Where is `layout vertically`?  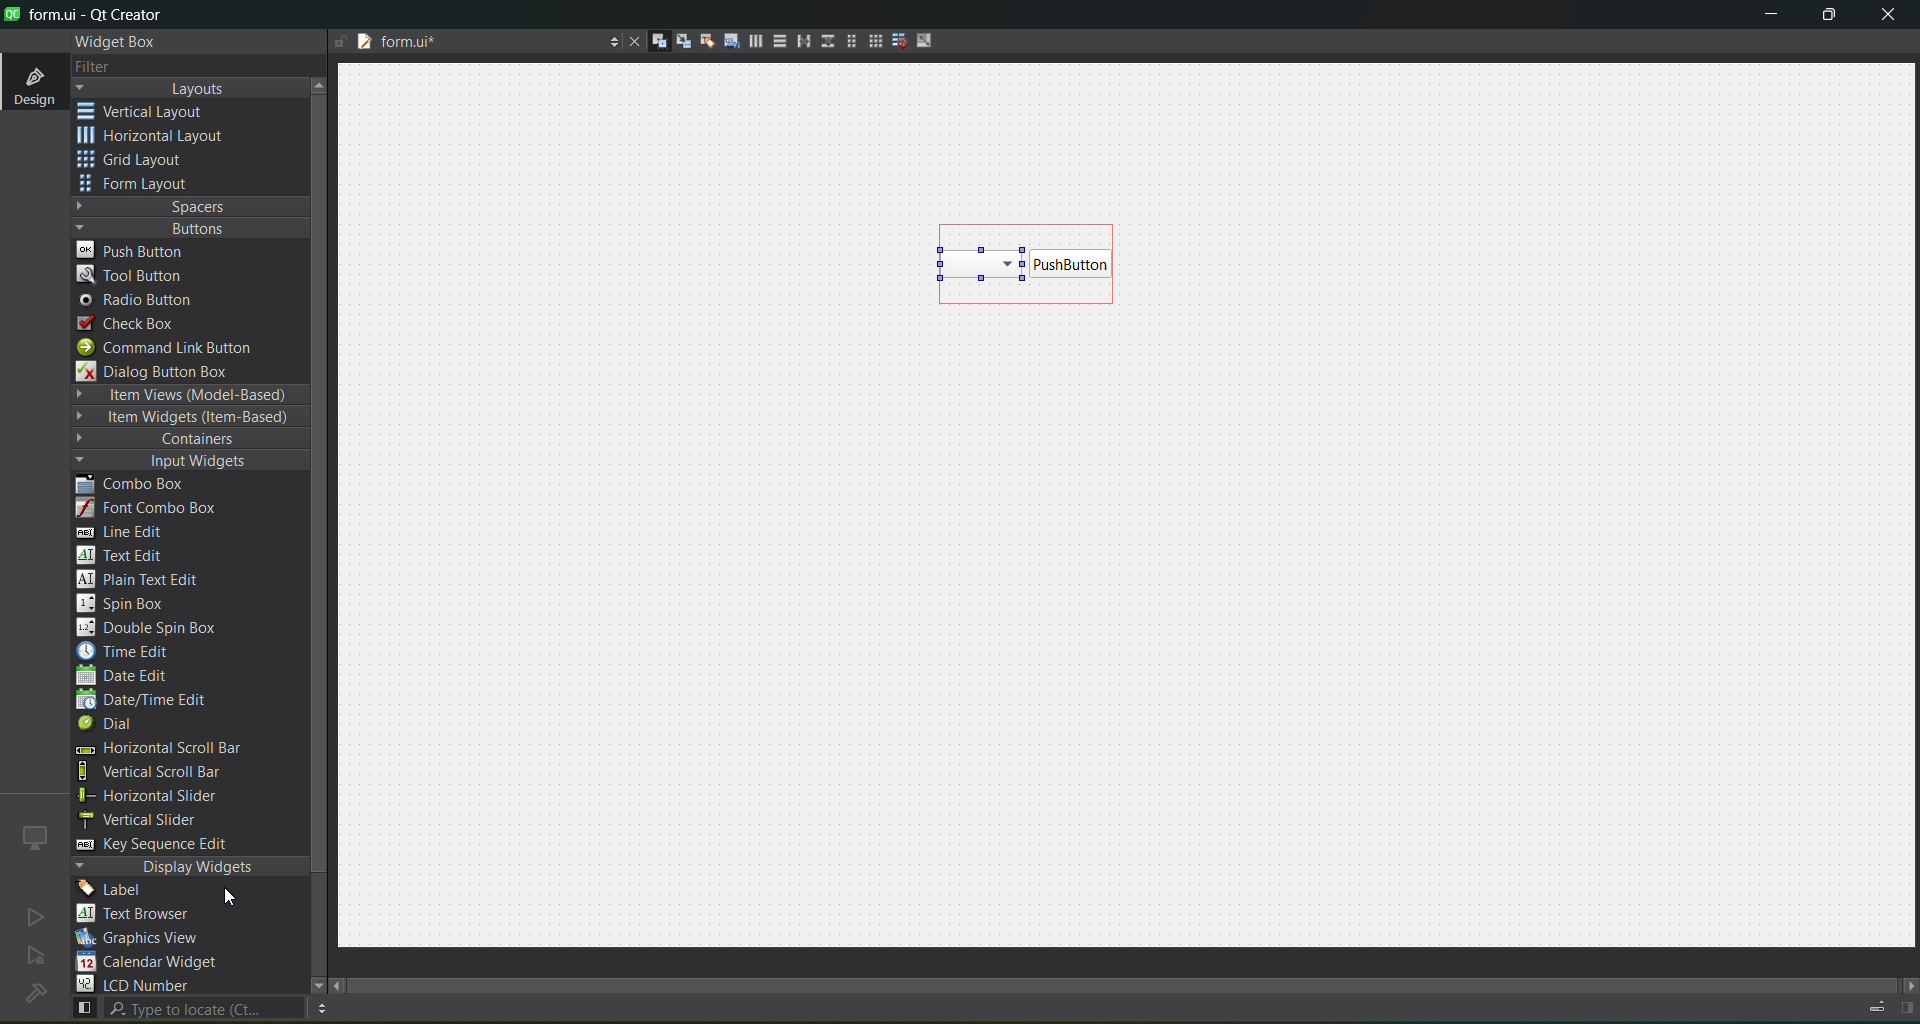 layout vertically is located at coordinates (774, 40).